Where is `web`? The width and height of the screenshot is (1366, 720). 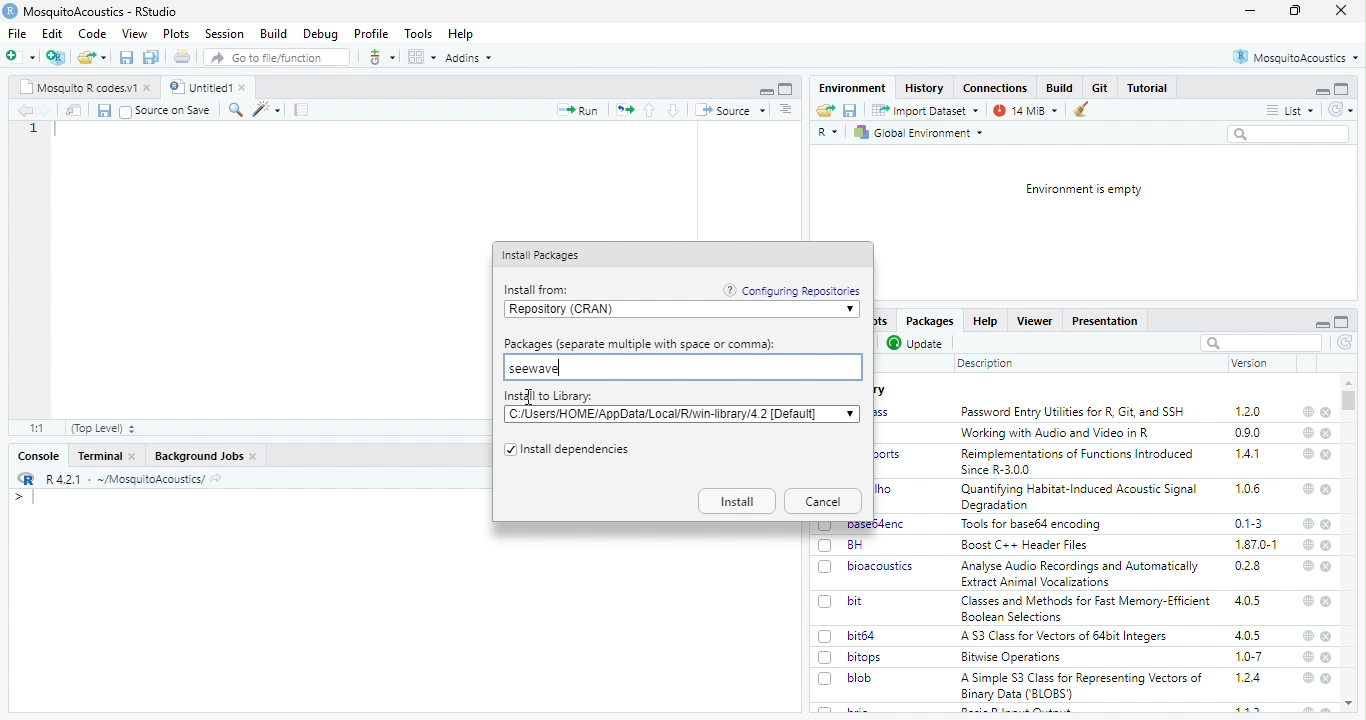 web is located at coordinates (1308, 453).